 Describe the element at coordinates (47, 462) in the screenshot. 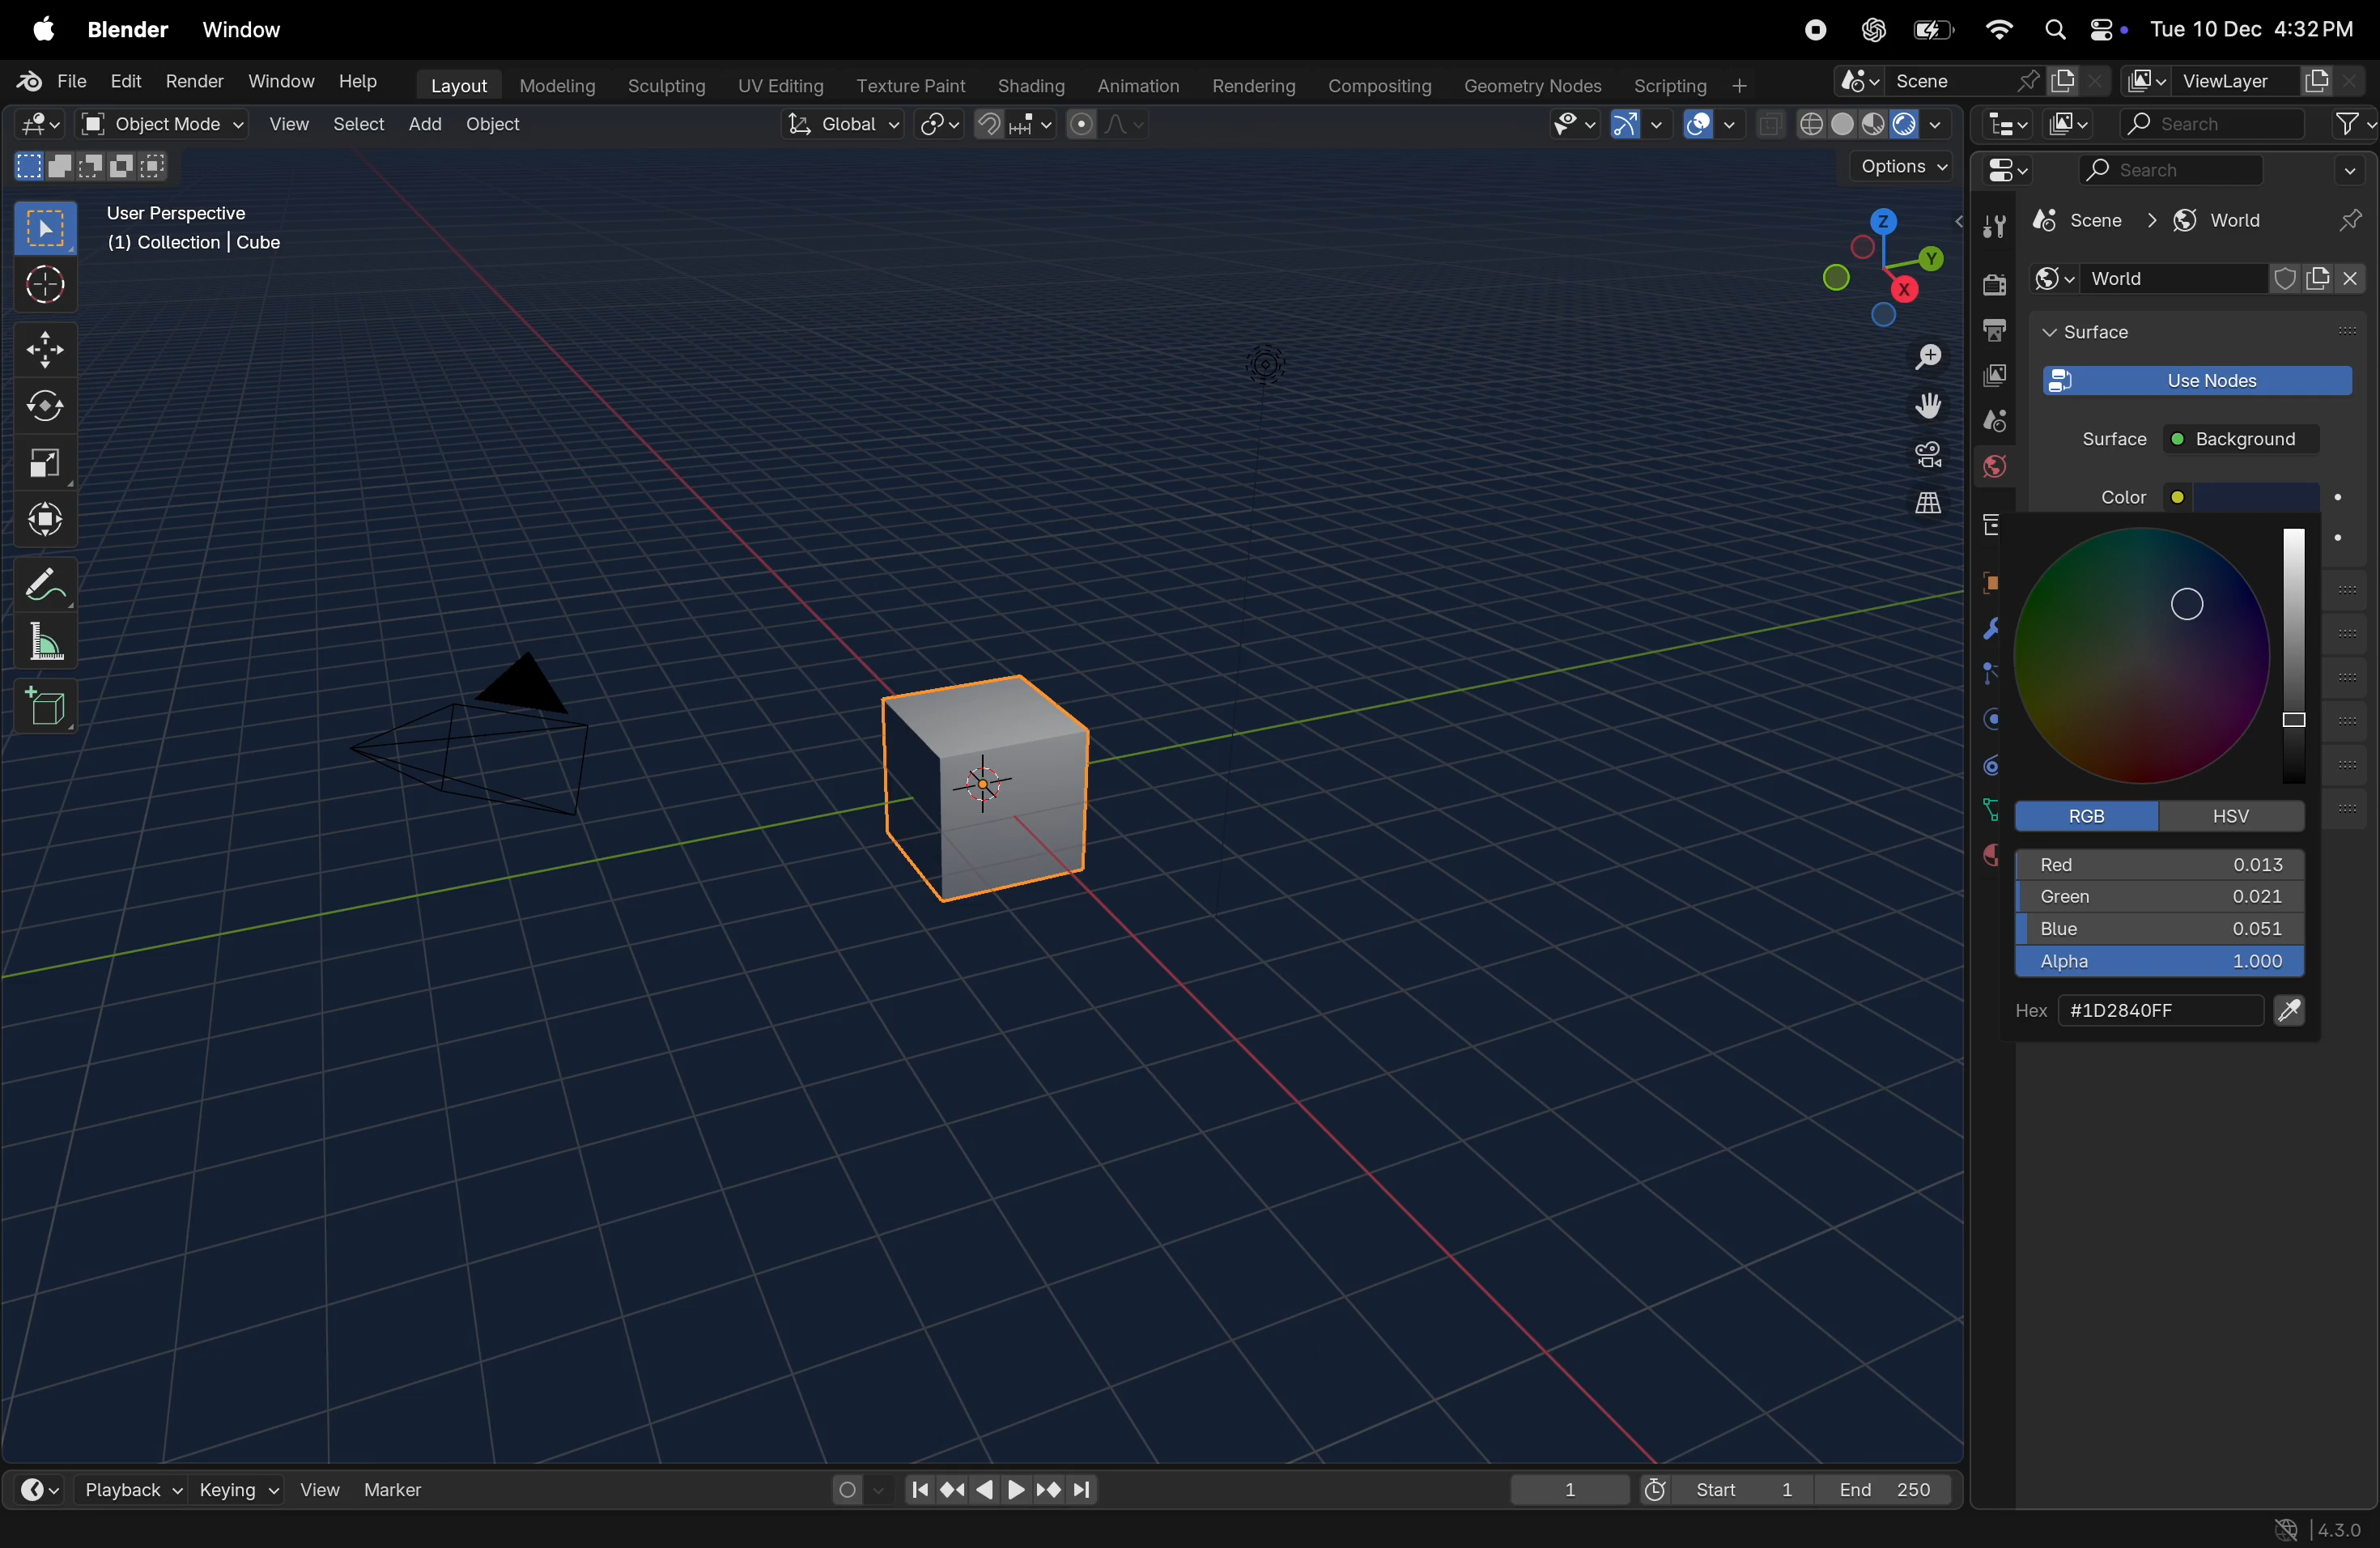

I see `shape` at that location.